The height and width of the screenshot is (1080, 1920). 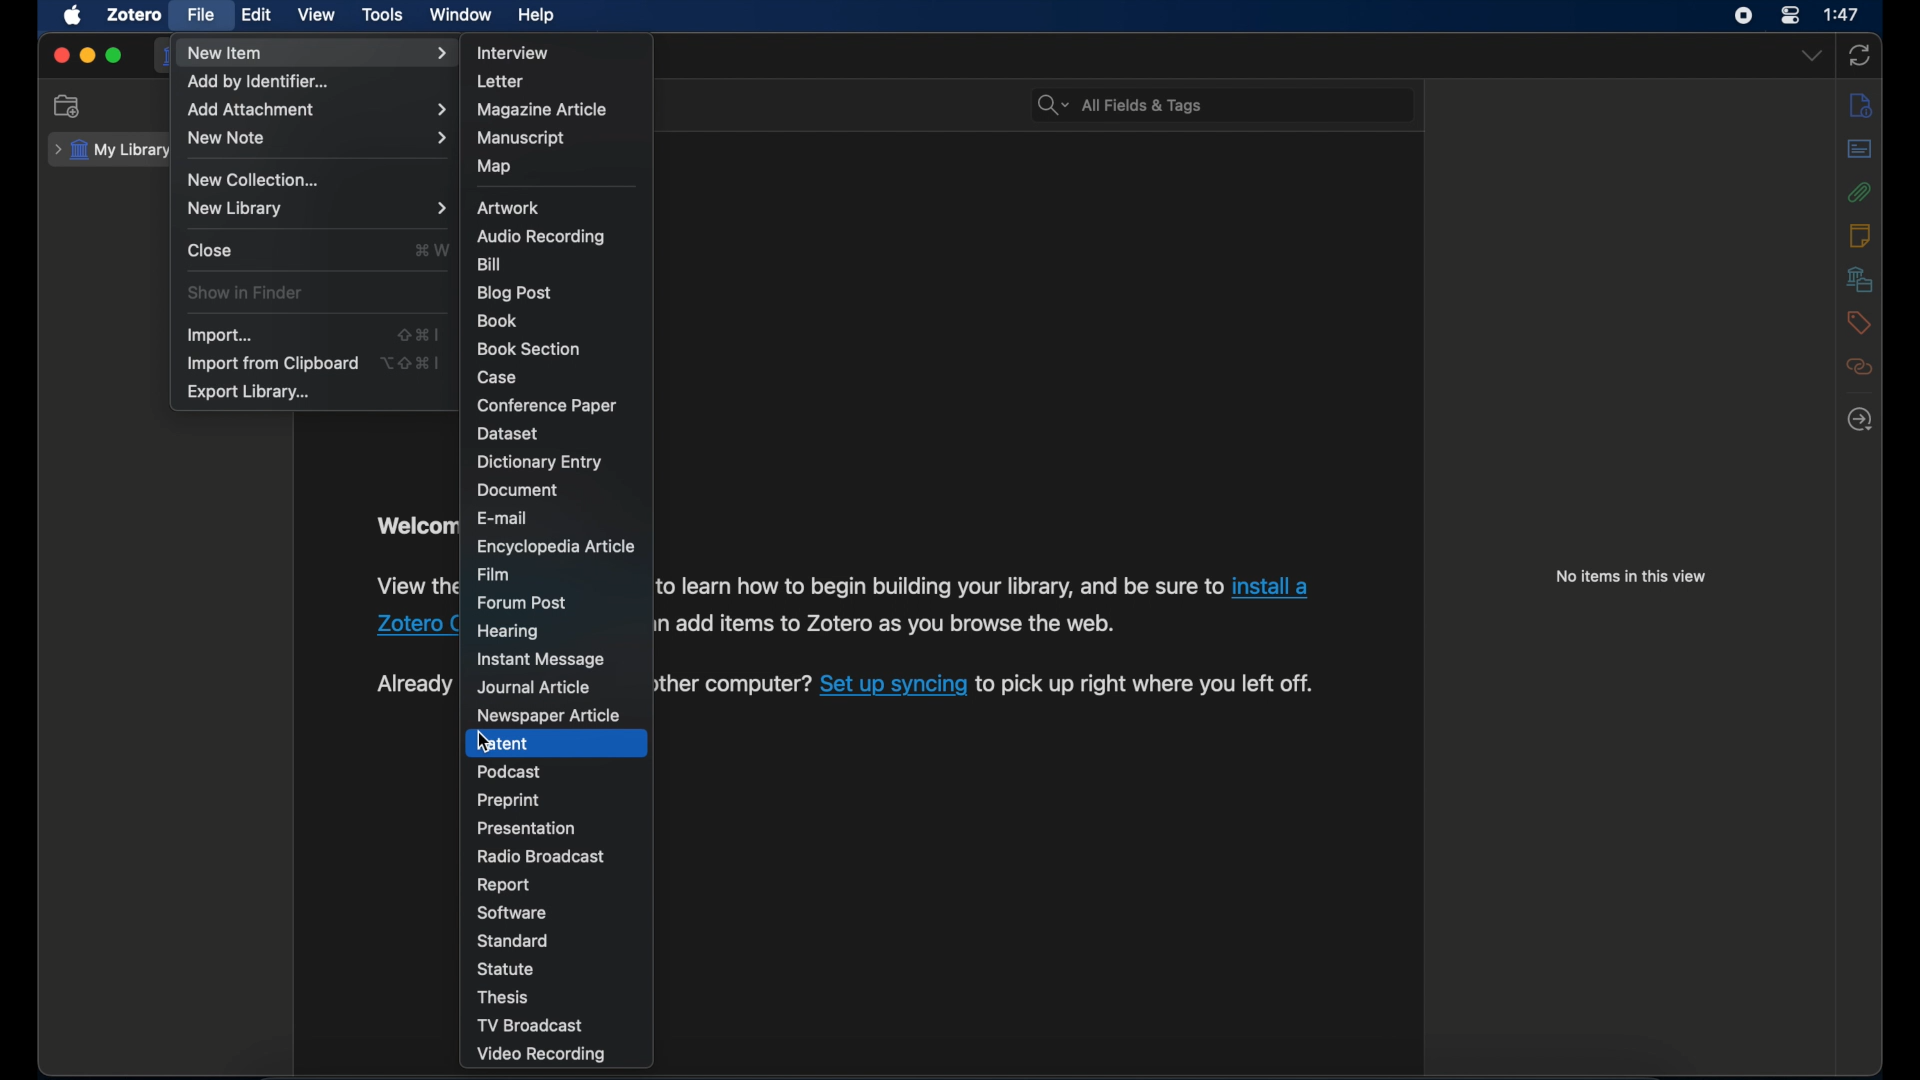 What do you see at coordinates (547, 716) in the screenshot?
I see `newspaper article` at bounding box center [547, 716].